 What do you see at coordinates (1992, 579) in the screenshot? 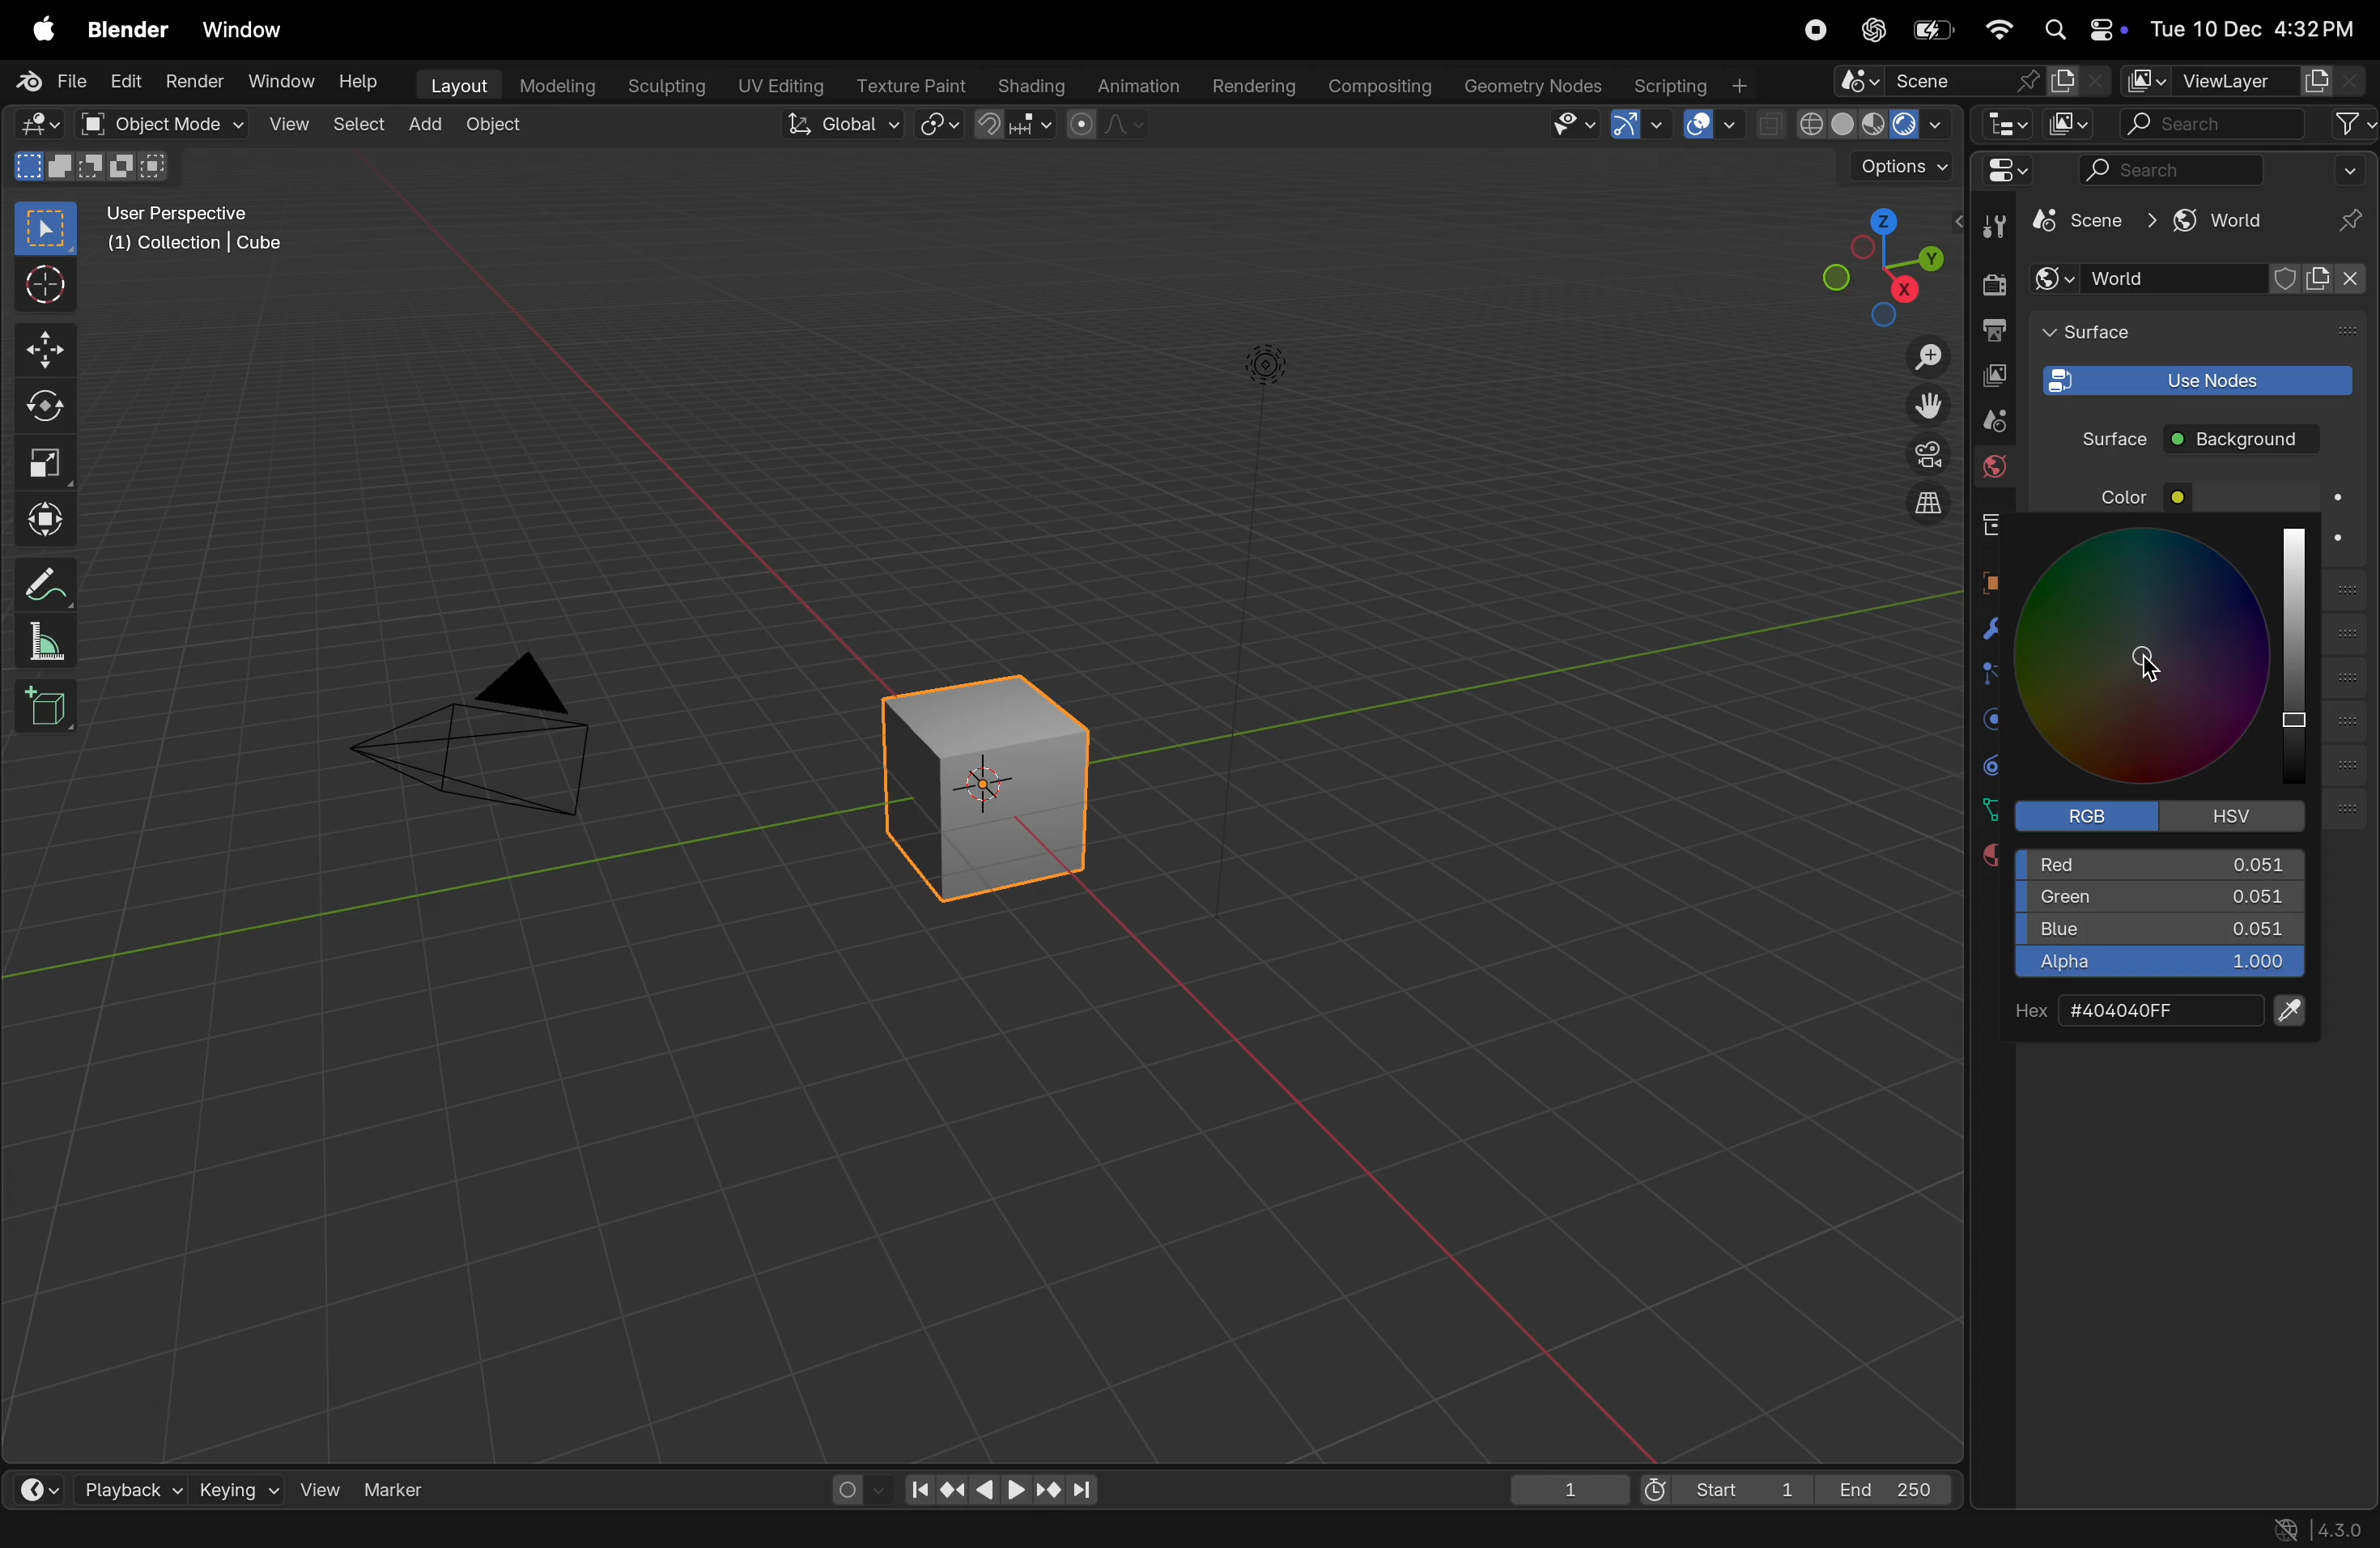
I see `object ` at bounding box center [1992, 579].